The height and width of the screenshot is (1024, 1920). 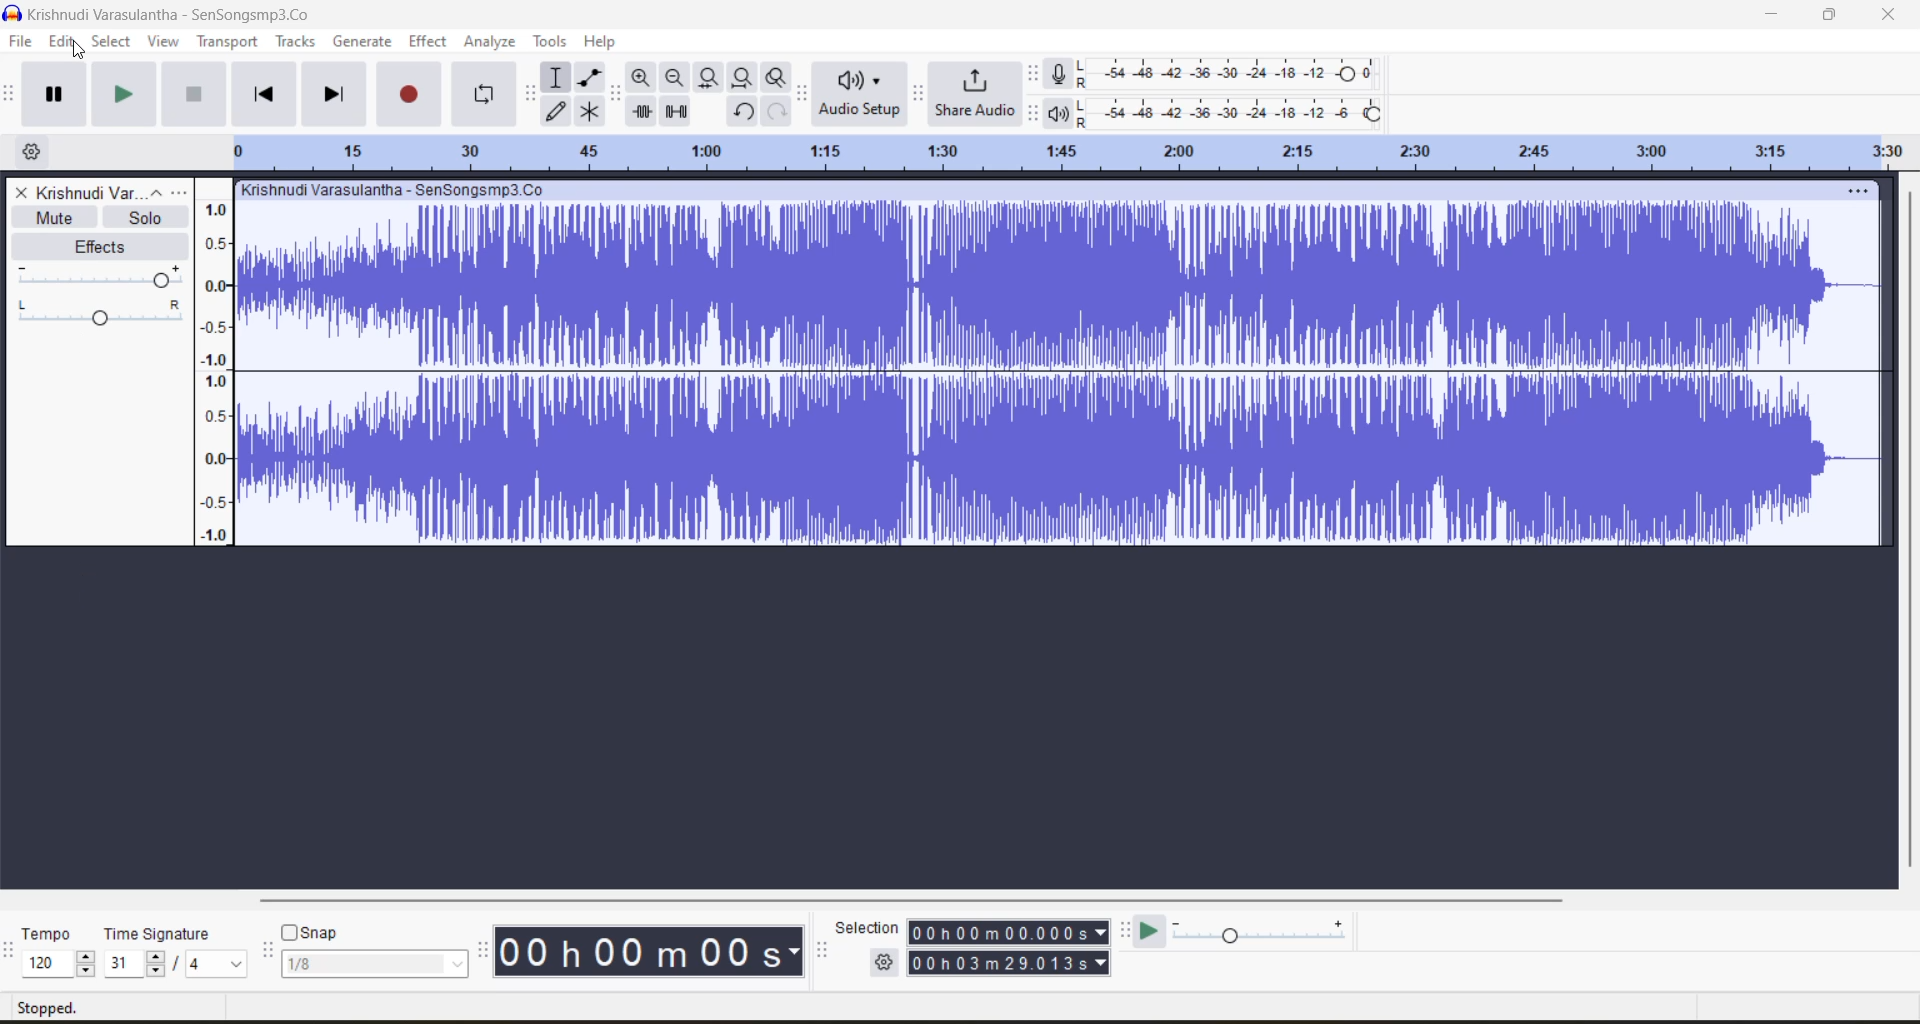 I want to click on help, so click(x=603, y=40).